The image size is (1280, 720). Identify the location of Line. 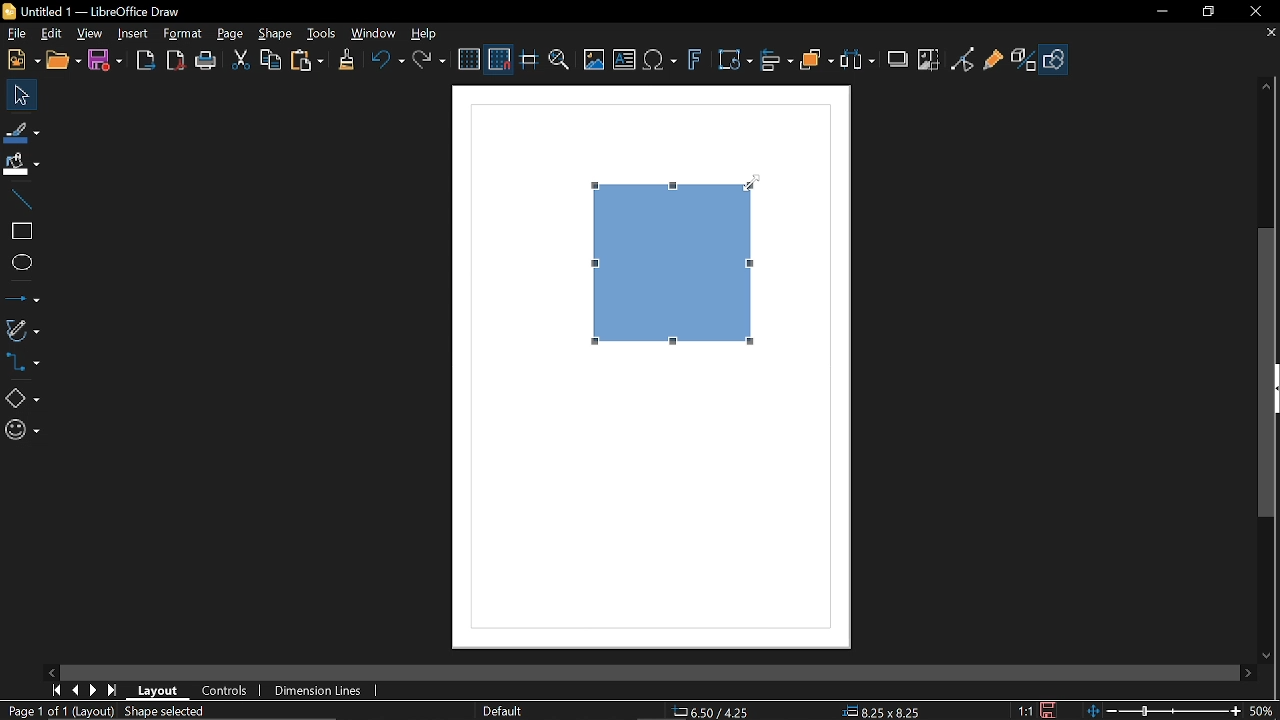
(20, 199).